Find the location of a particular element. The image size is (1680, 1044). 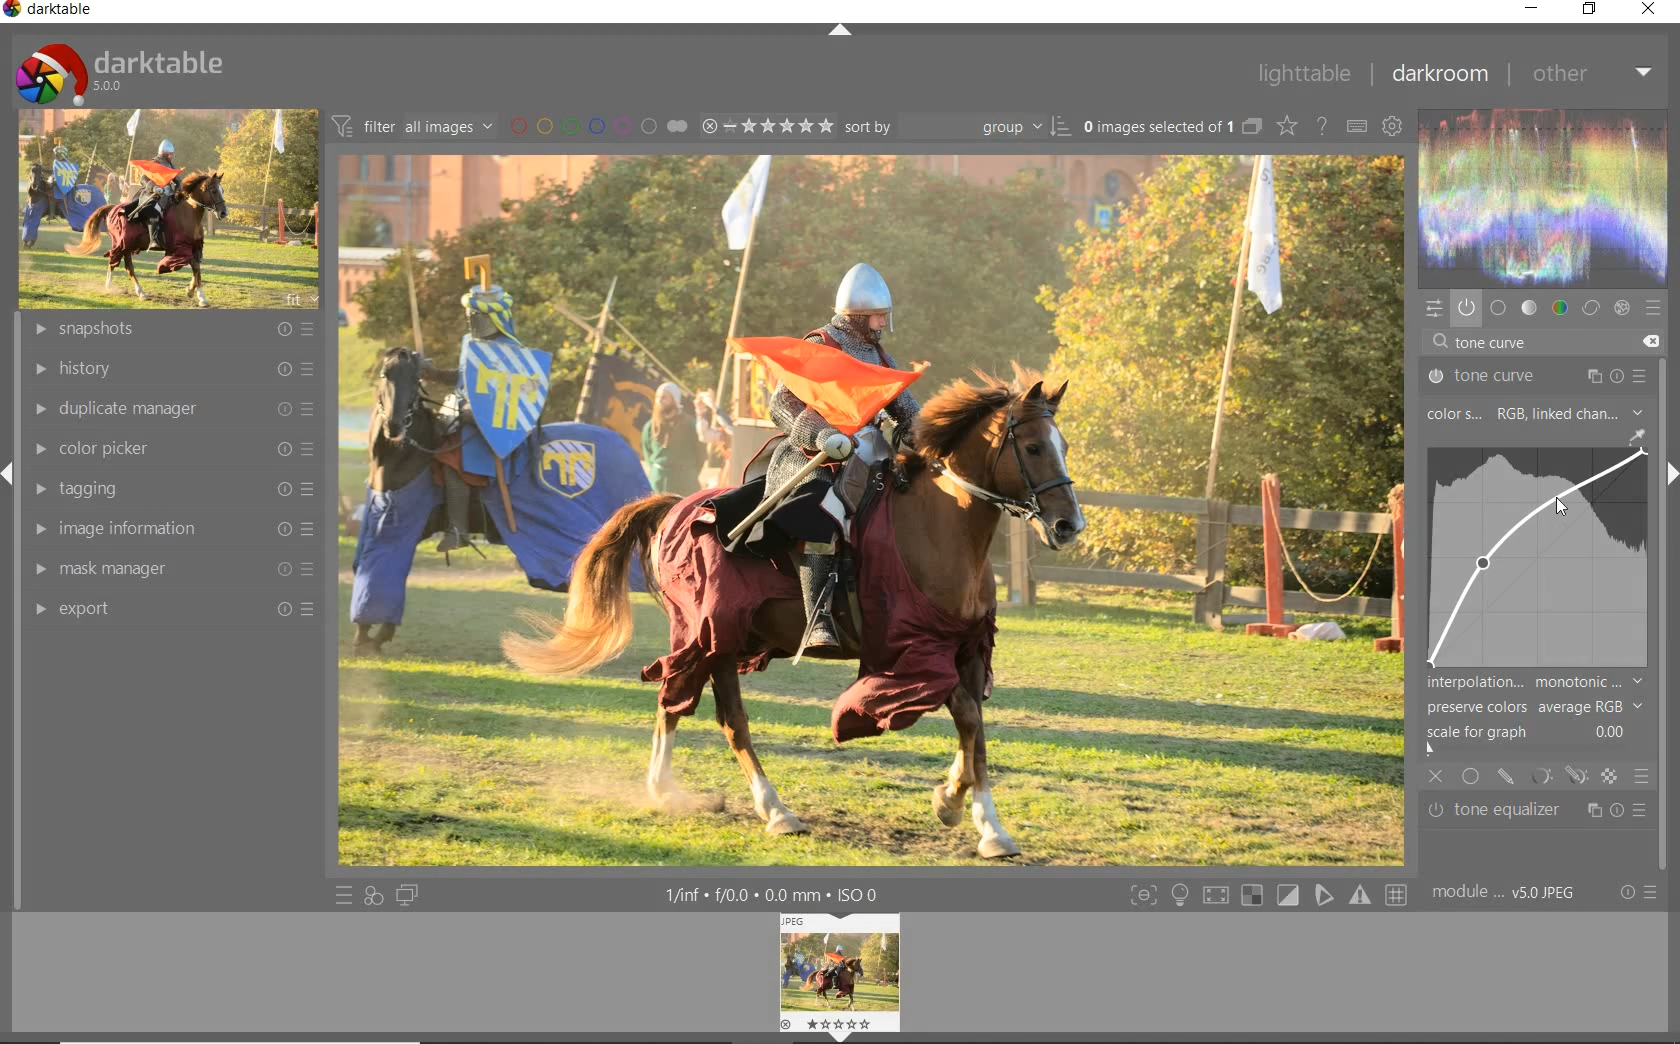

delete is located at coordinates (1649, 340).